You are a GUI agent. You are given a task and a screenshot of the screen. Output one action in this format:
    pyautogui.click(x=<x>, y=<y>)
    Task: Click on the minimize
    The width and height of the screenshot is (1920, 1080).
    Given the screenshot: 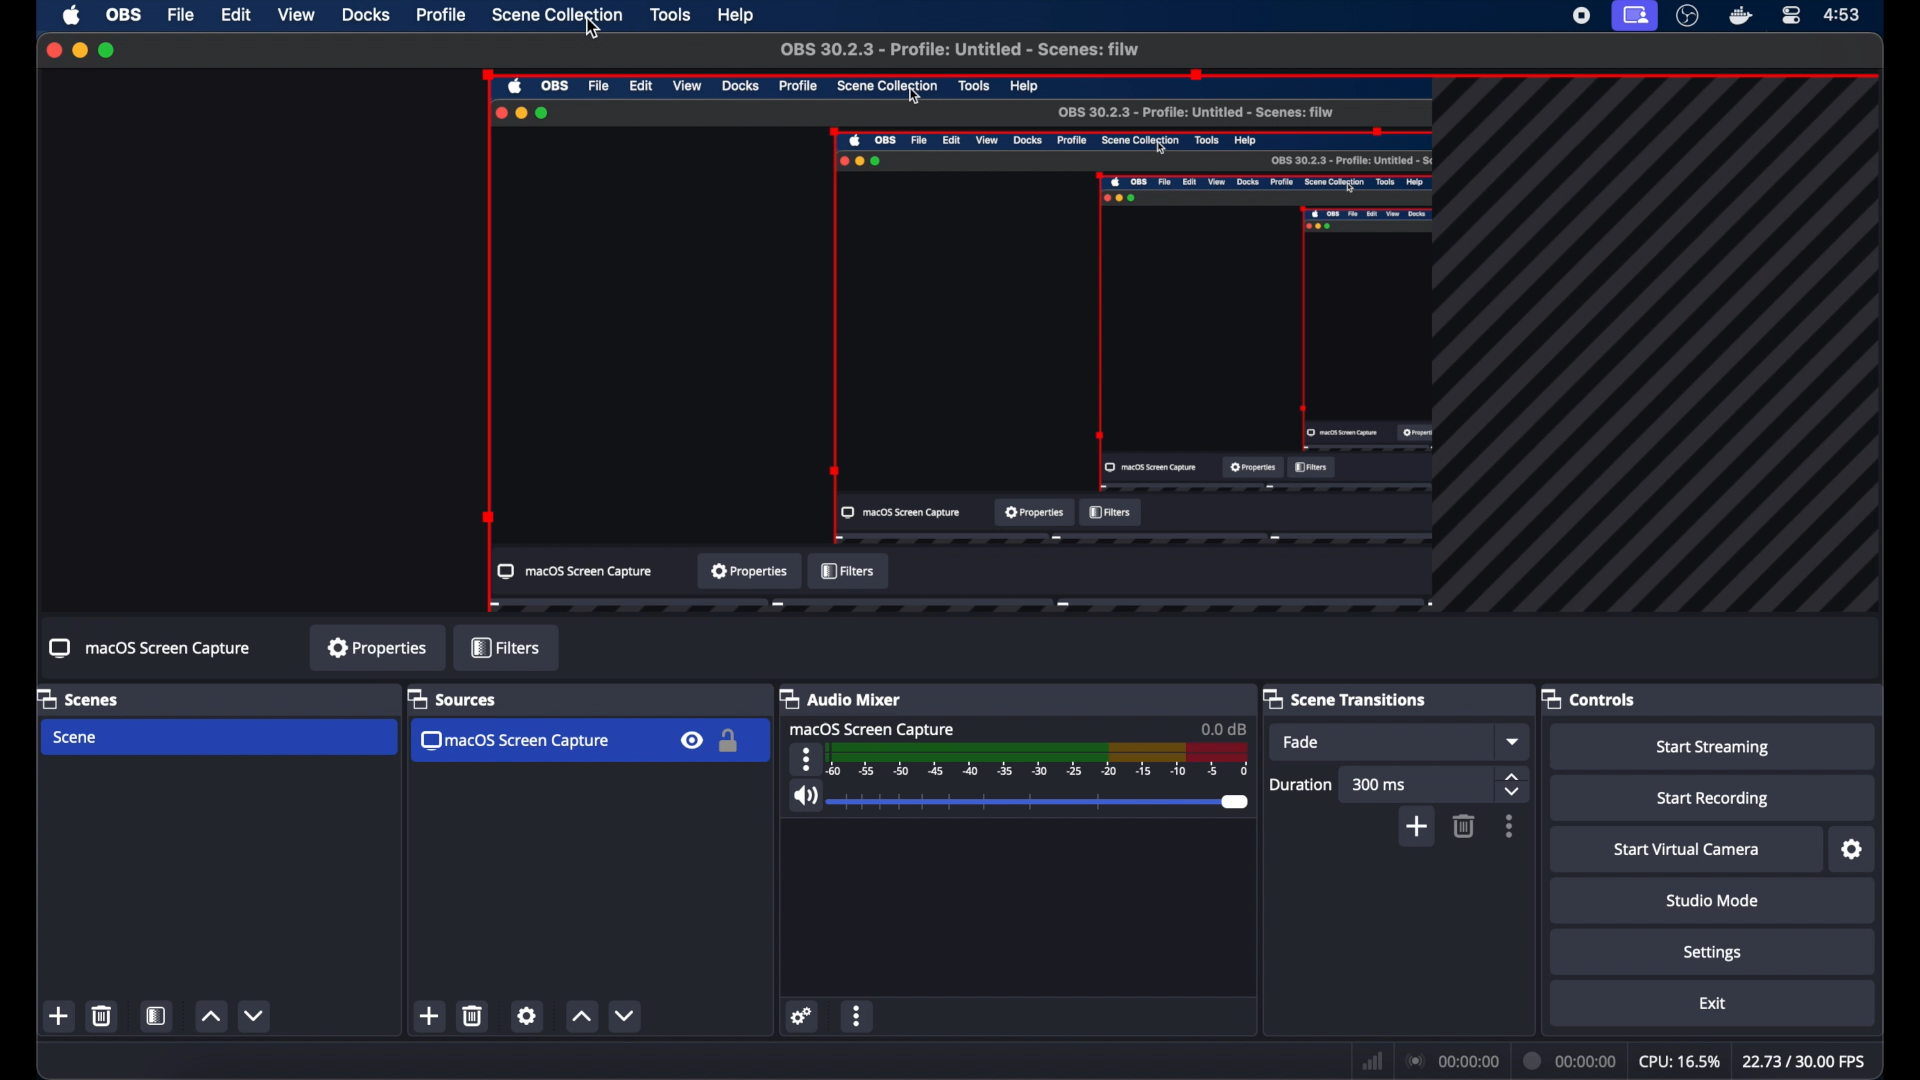 What is the action you would take?
    pyautogui.click(x=80, y=50)
    